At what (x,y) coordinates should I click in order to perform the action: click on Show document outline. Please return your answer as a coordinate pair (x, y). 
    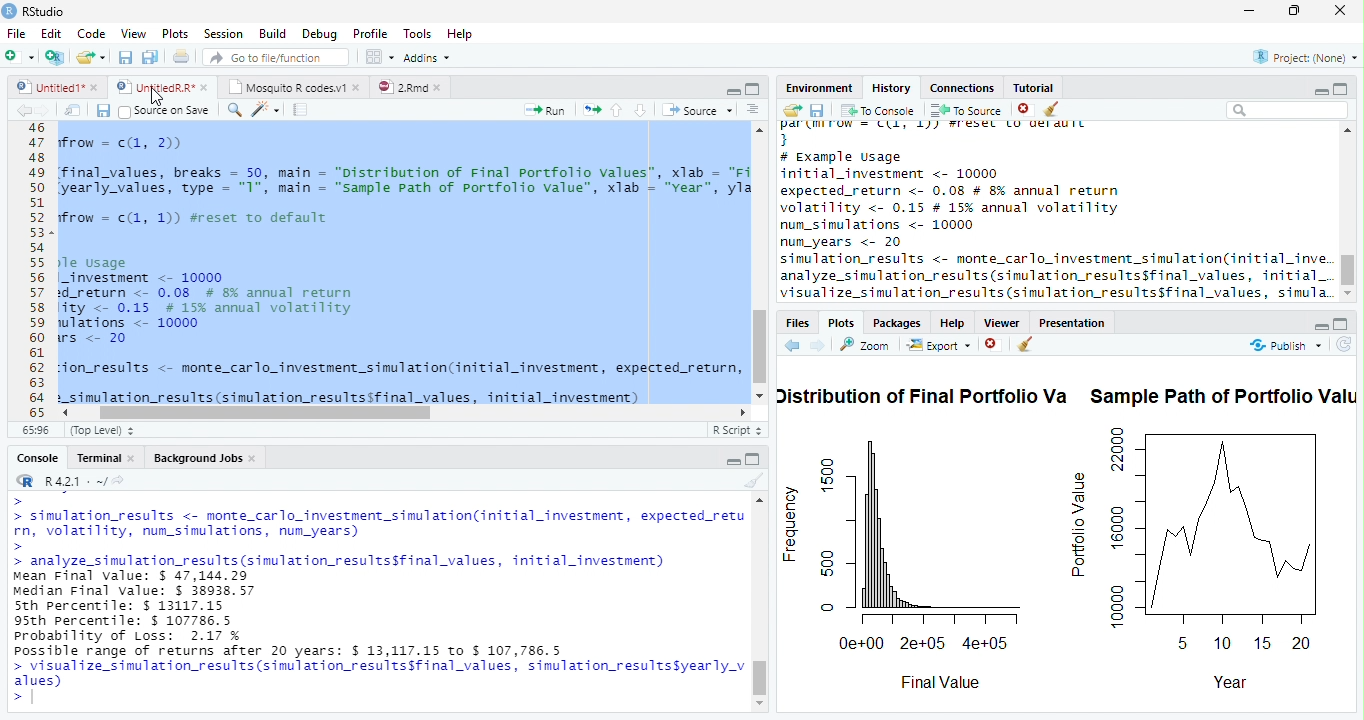
    Looking at the image, I should click on (753, 111).